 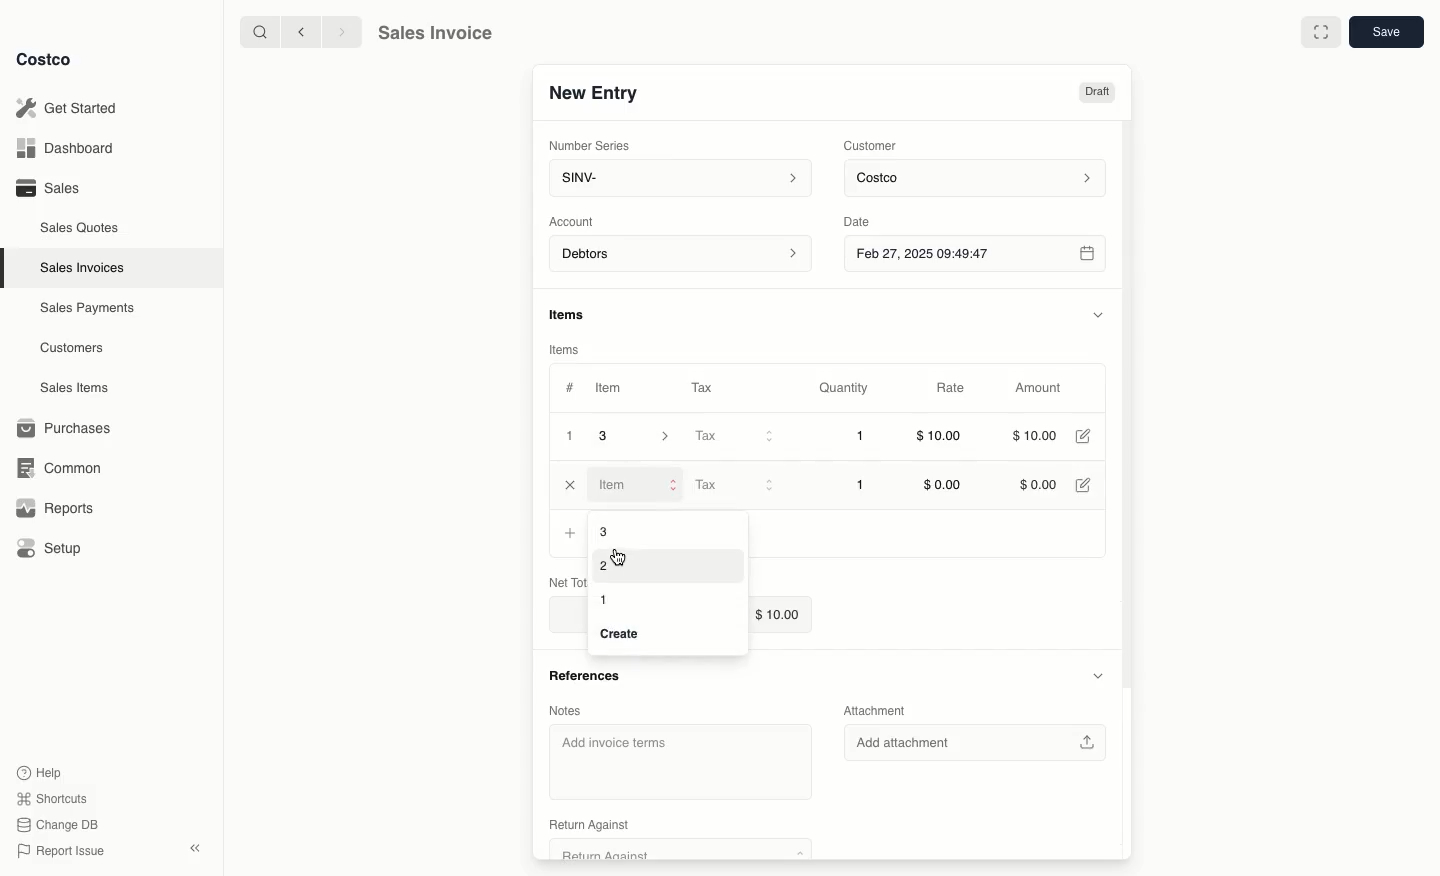 I want to click on search, so click(x=256, y=31).